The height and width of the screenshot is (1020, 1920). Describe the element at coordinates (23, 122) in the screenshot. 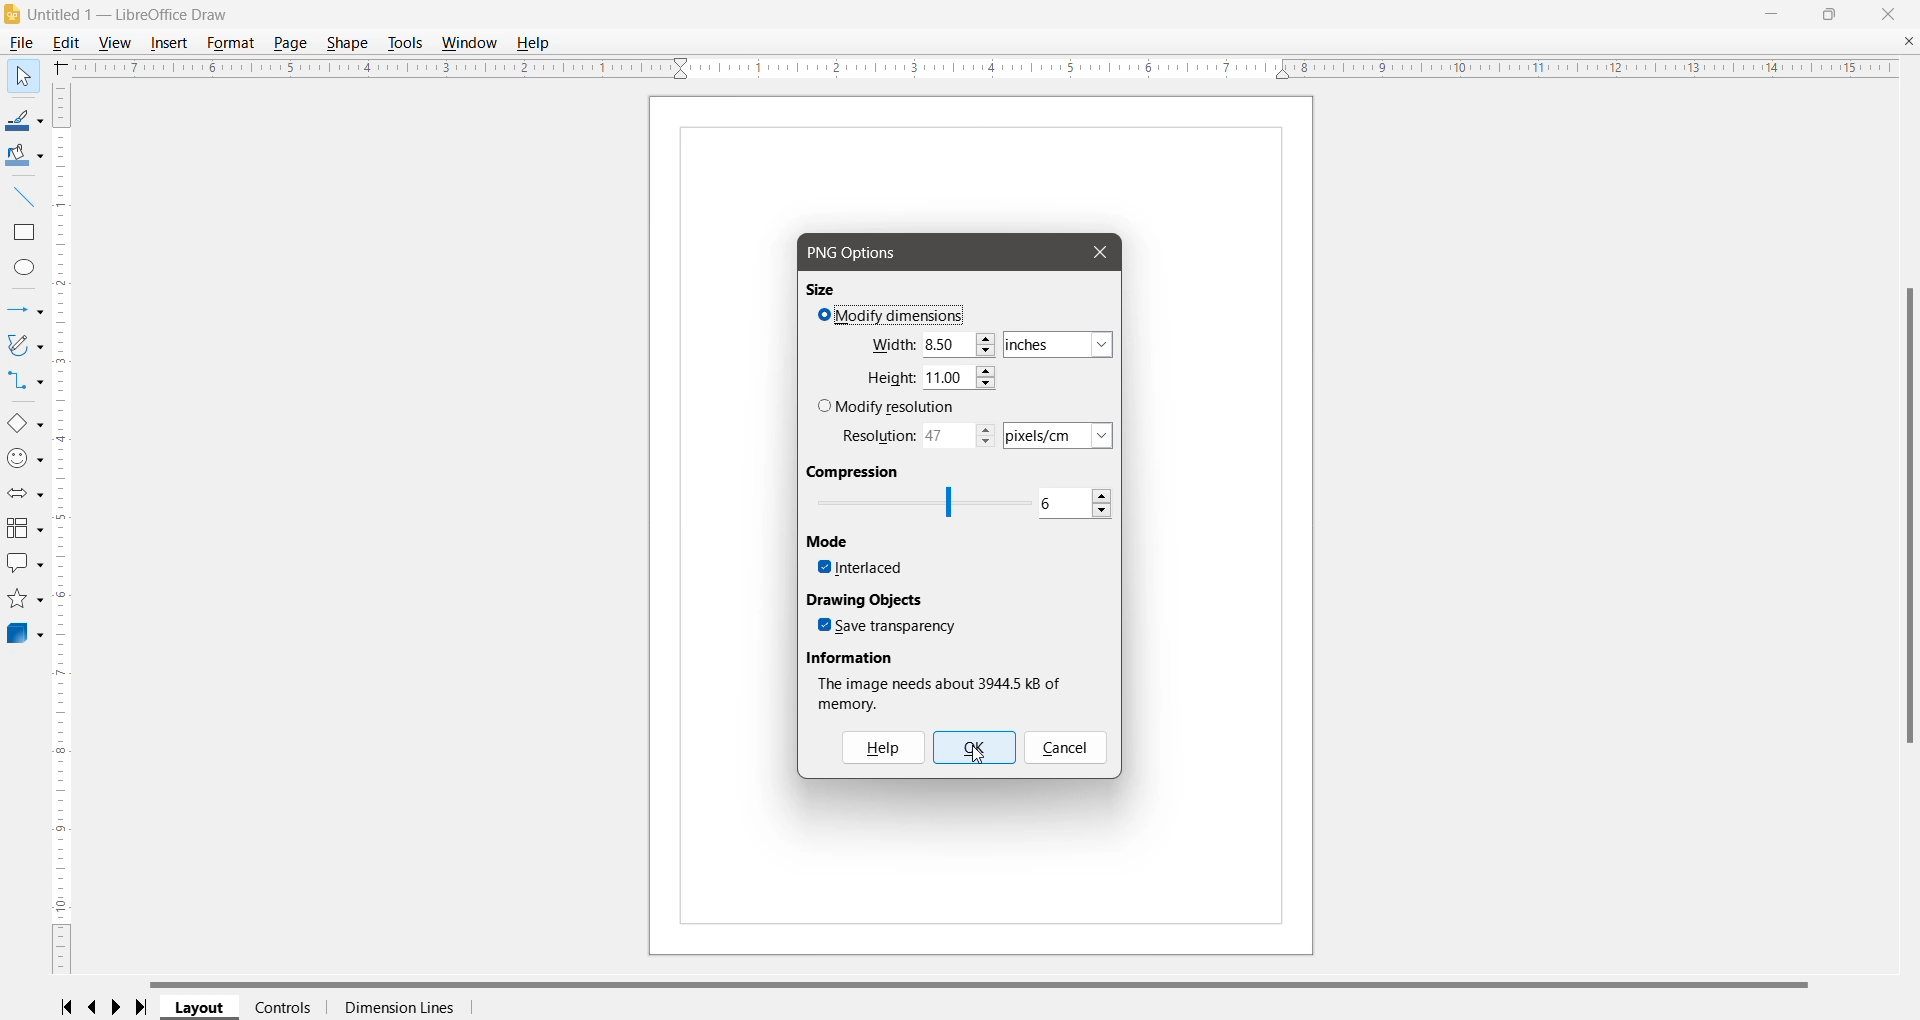

I see `Line Color` at that location.